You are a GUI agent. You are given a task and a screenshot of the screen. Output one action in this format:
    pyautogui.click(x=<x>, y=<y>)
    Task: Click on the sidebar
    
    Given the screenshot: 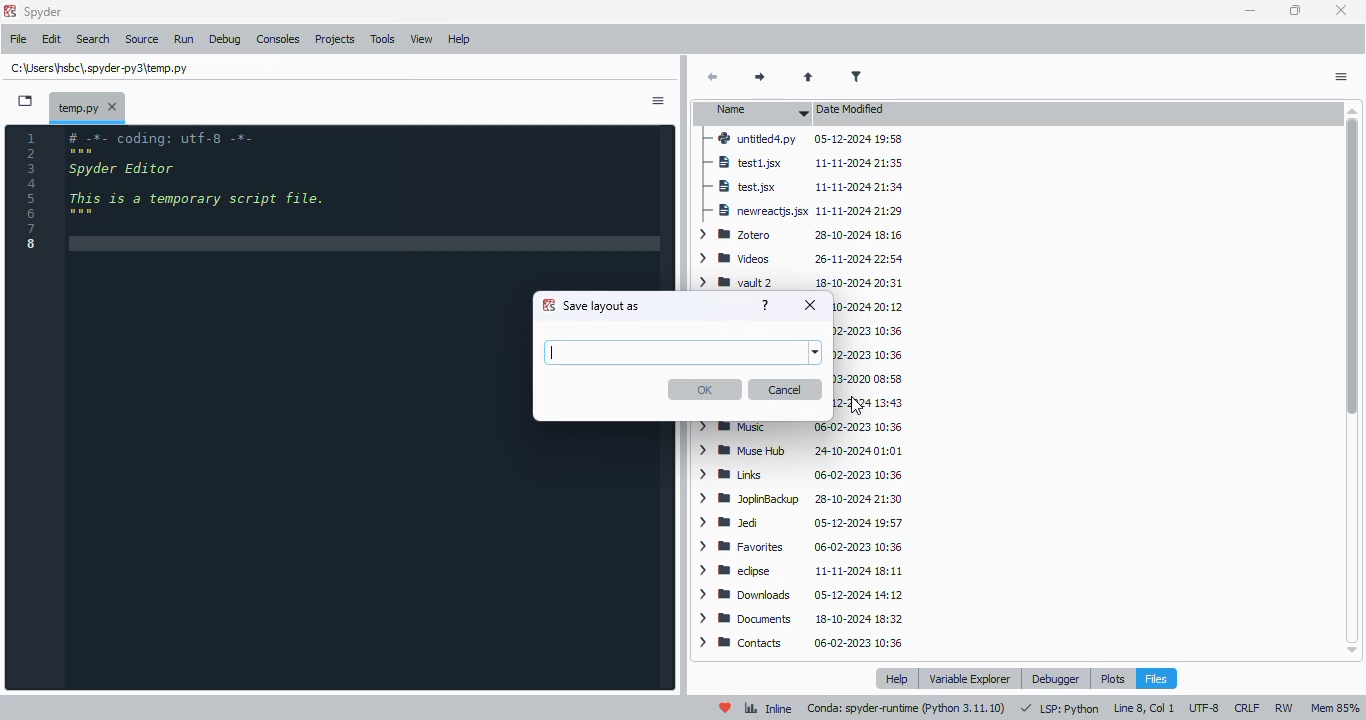 What is the action you would take?
    pyautogui.click(x=659, y=102)
    